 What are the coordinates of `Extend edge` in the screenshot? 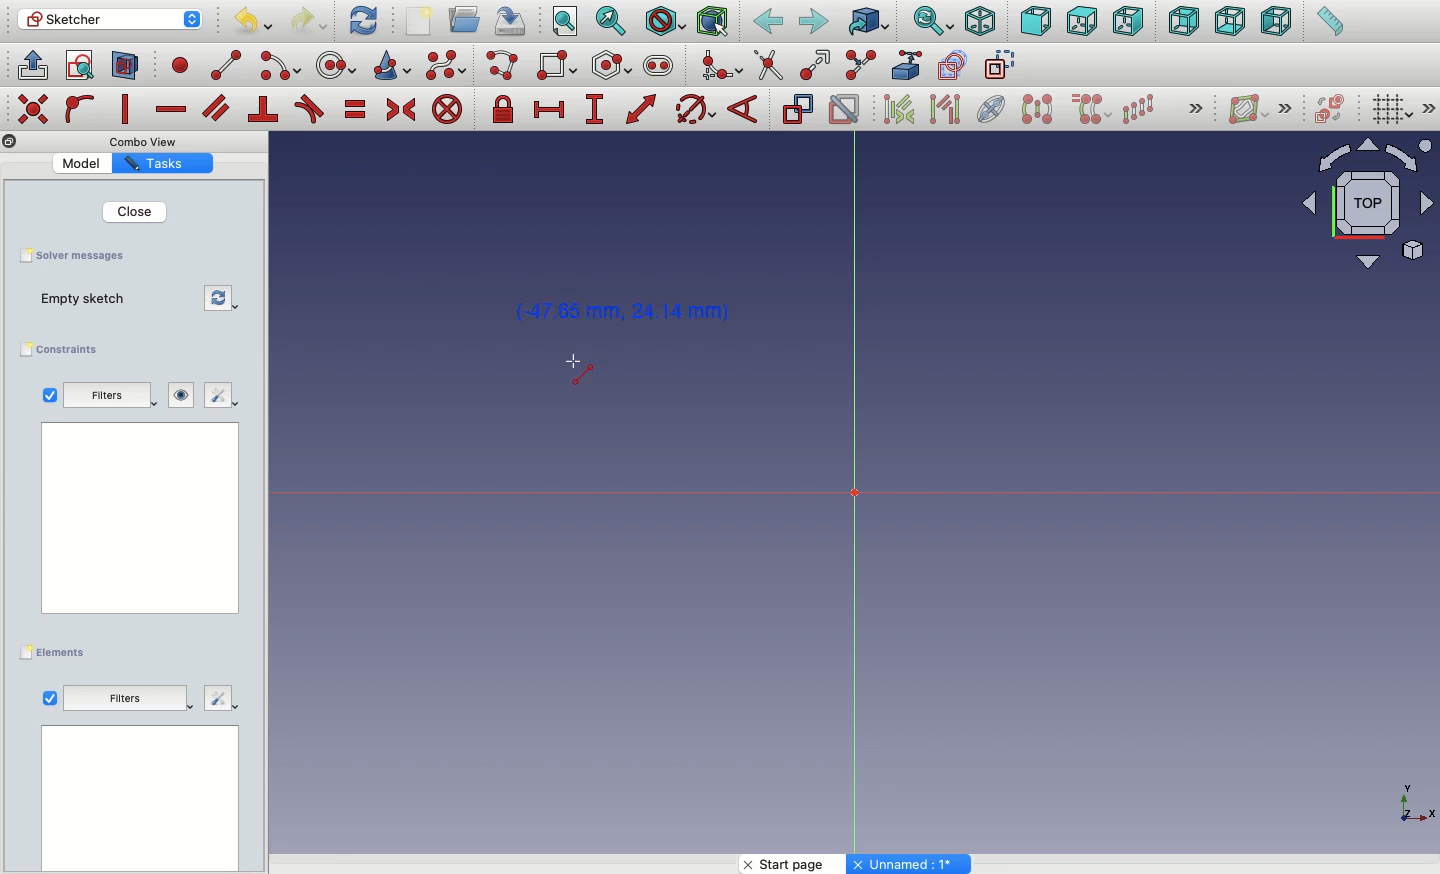 It's located at (819, 63).